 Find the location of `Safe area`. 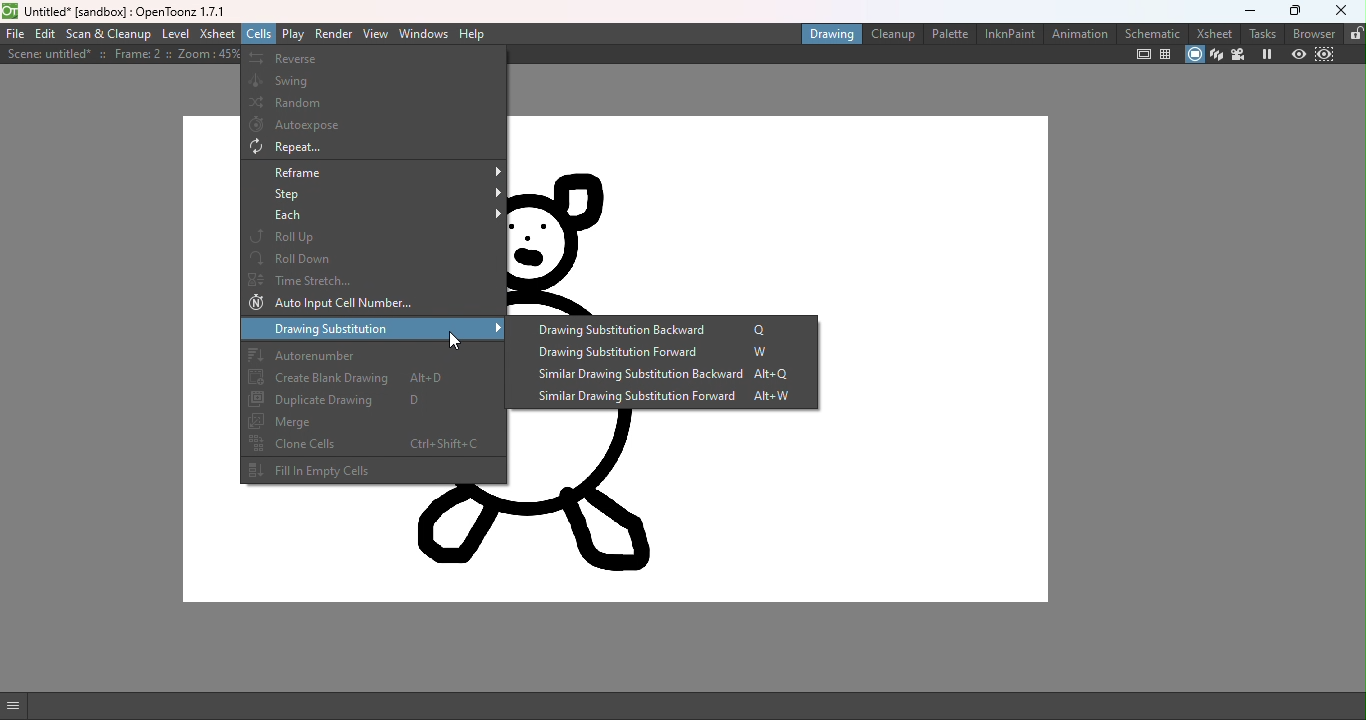

Safe area is located at coordinates (1142, 54).